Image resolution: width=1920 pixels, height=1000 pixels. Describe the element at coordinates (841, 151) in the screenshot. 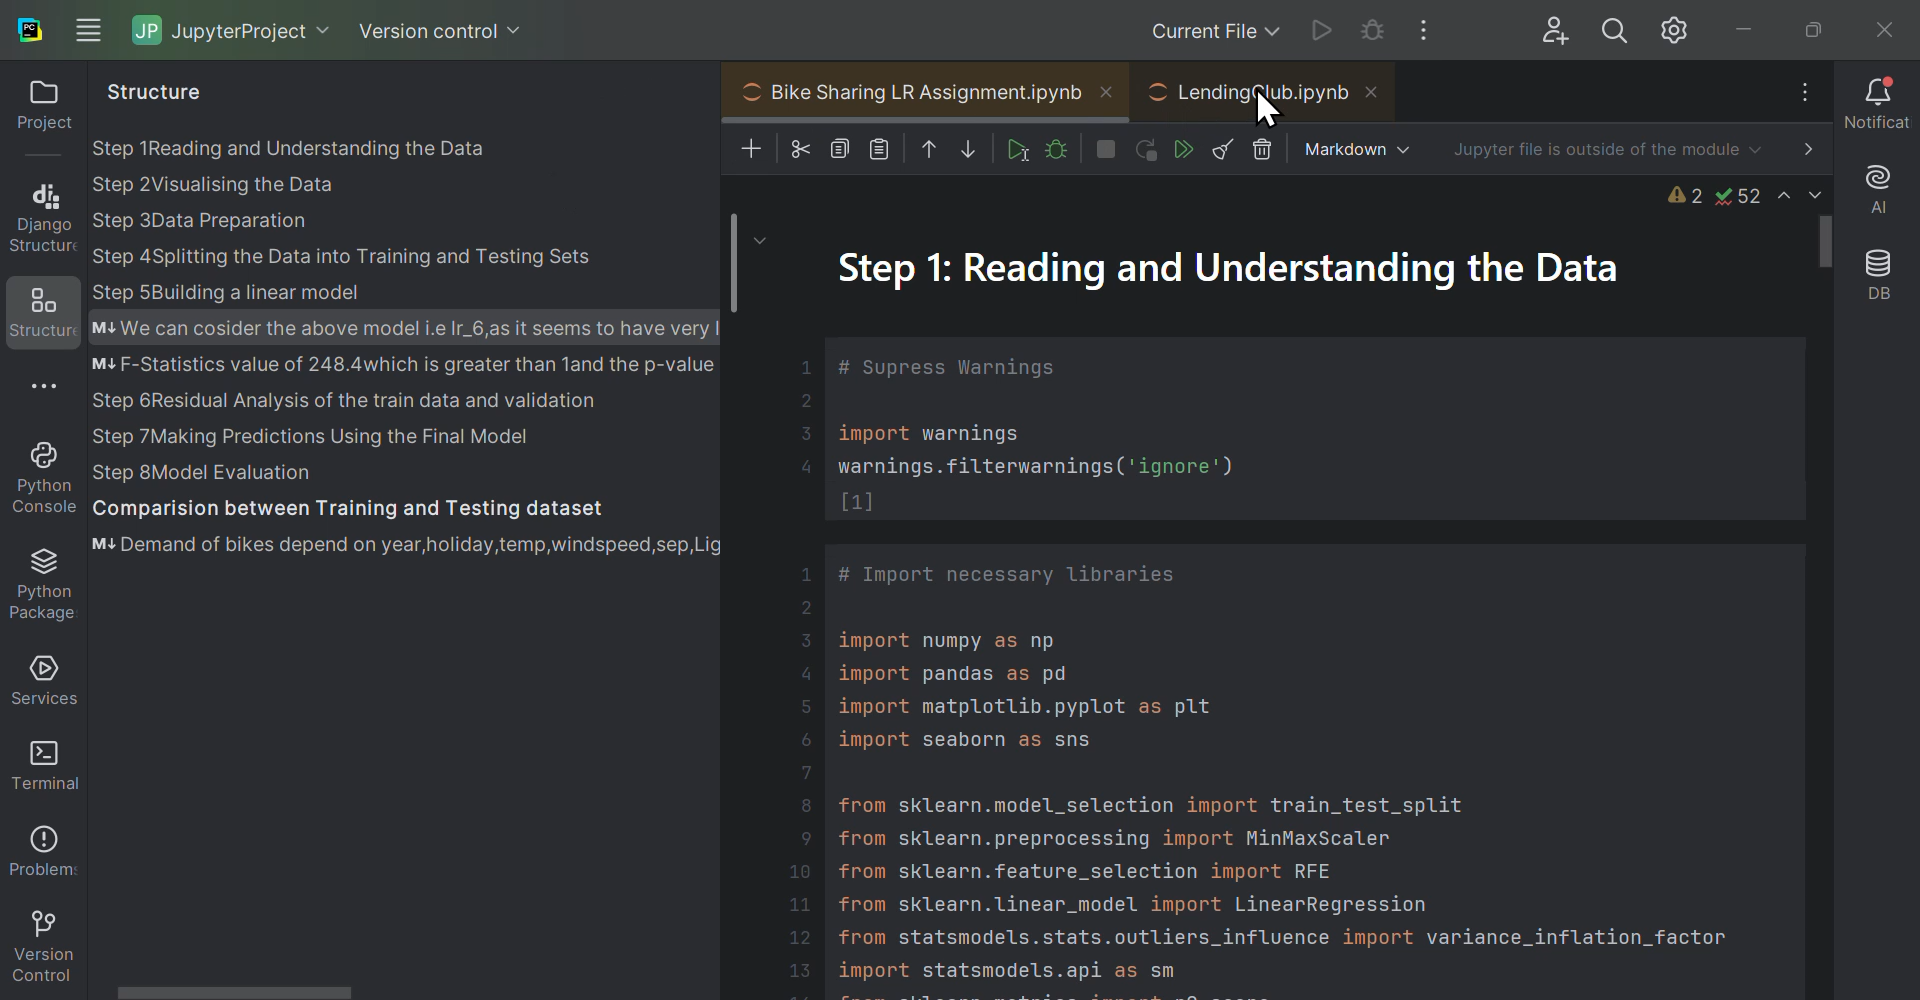

I see `Copy` at that location.